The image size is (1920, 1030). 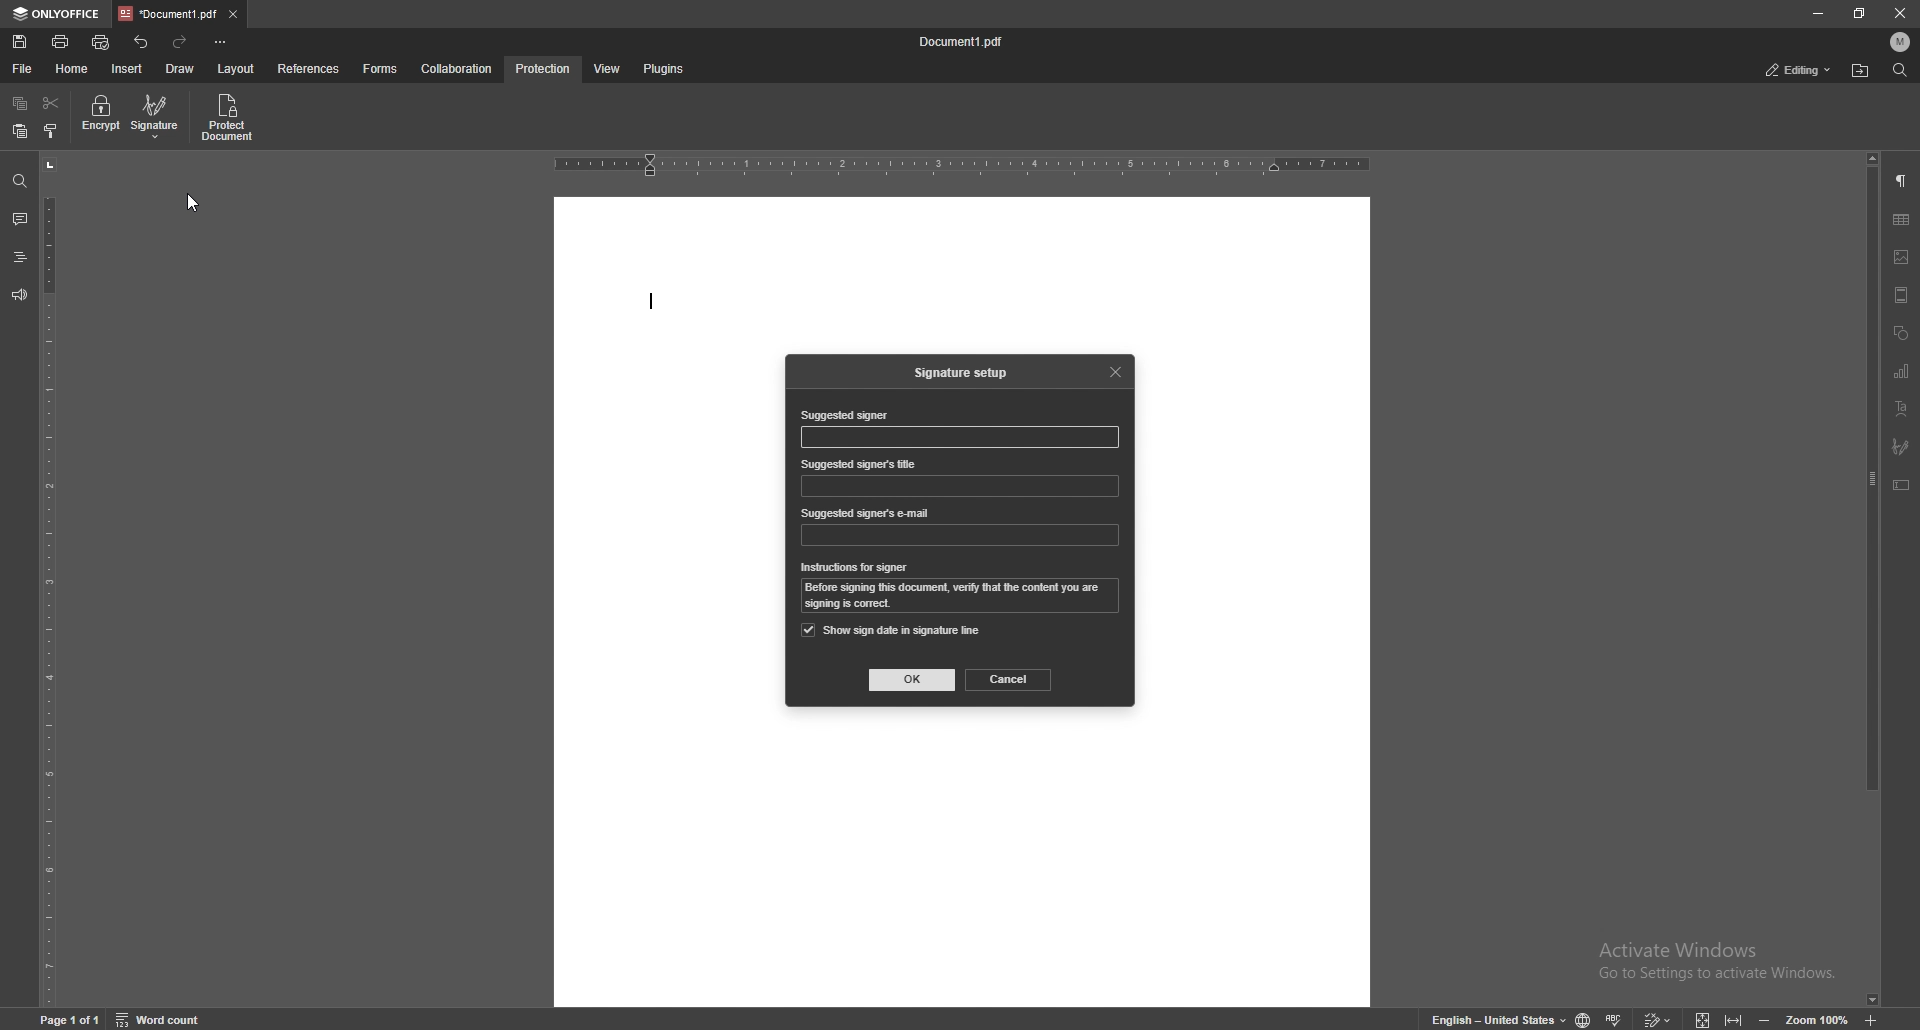 I want to click on file name, so click(x=963, y=42).